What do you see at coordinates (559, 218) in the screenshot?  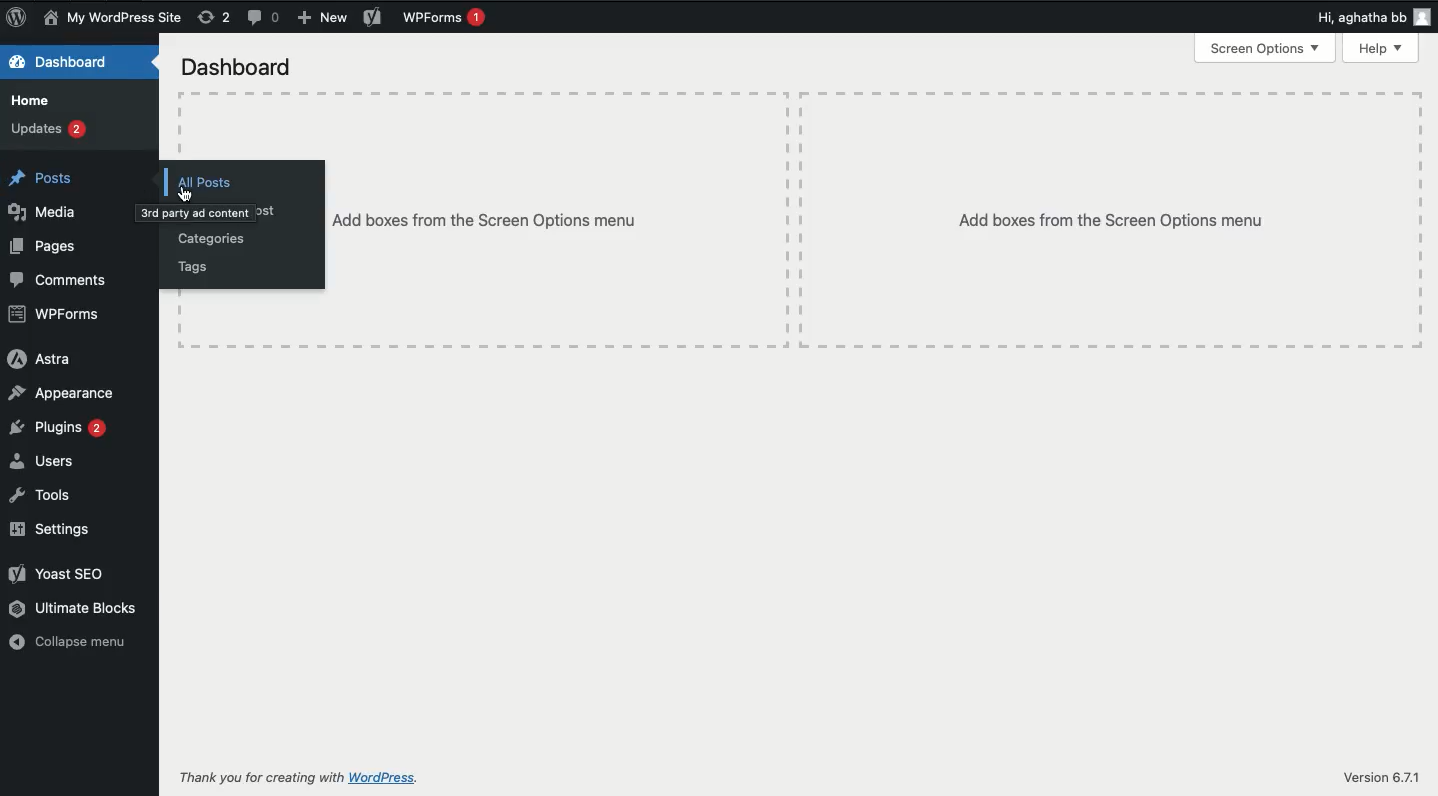 I see `` at bounding box center [559, 218].